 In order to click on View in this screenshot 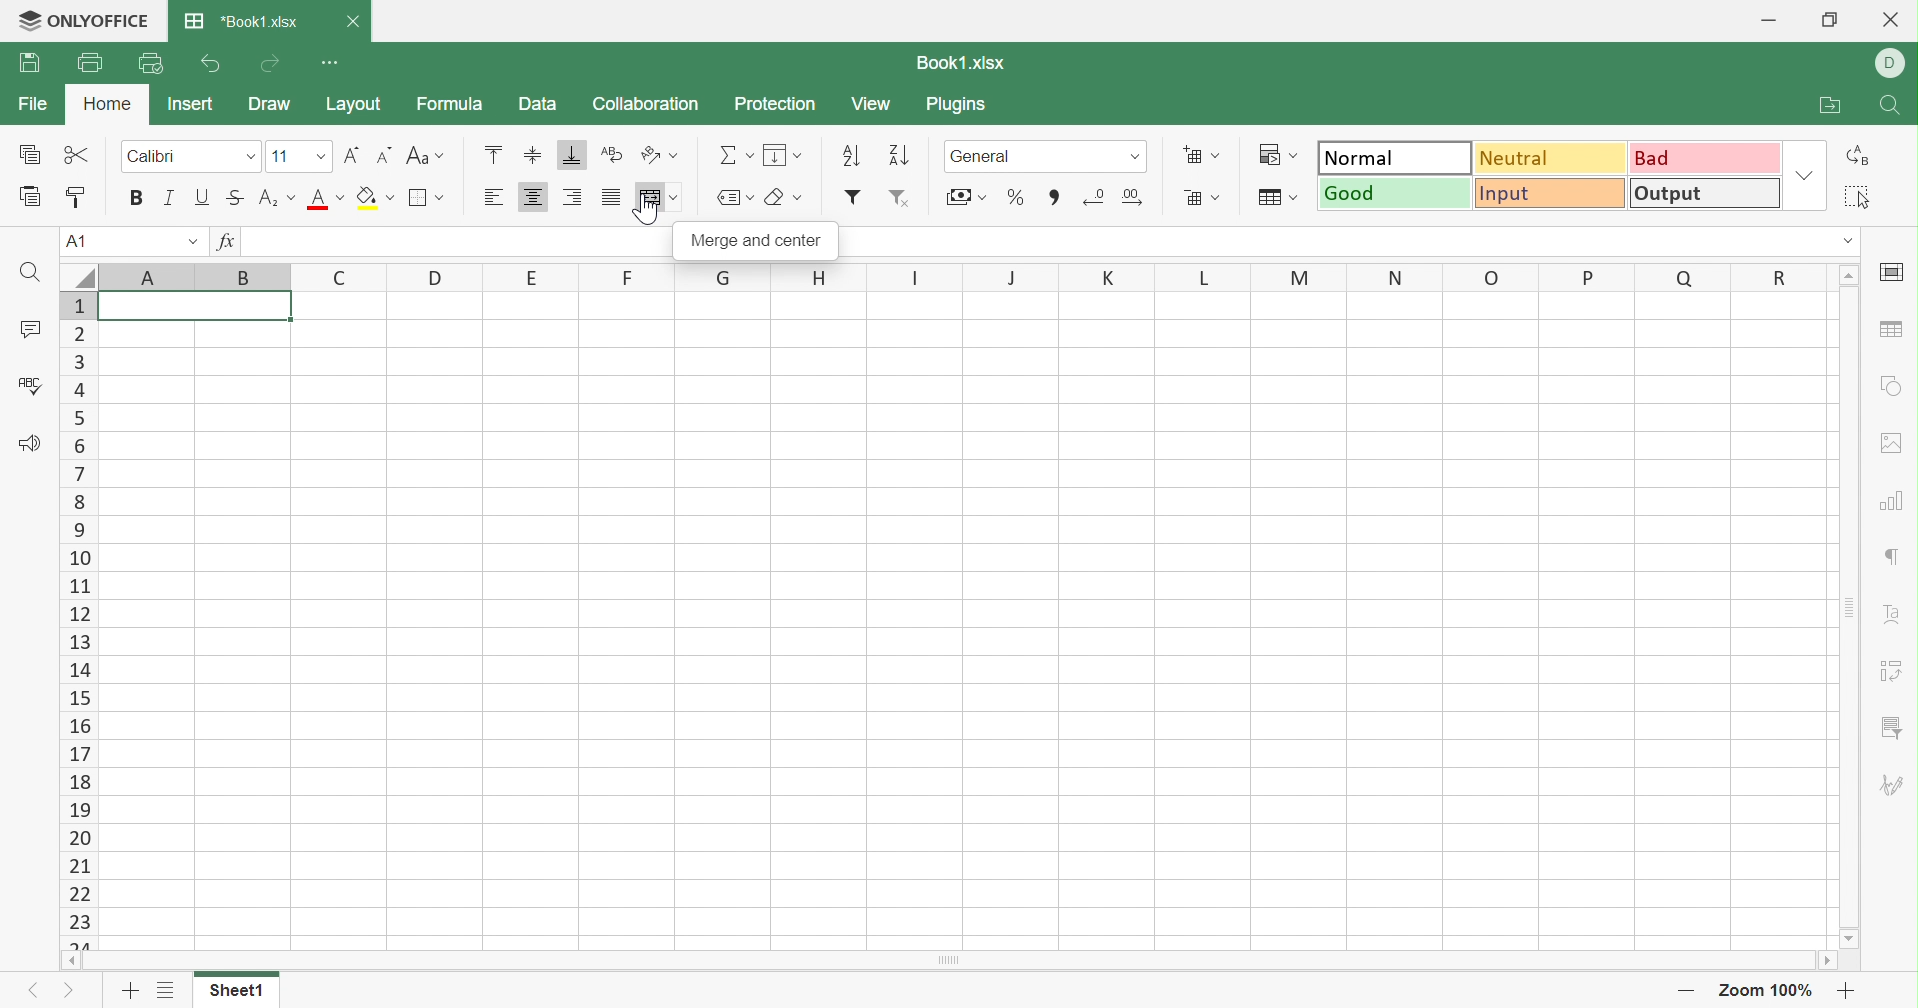, I will do `click(872, 104)`.